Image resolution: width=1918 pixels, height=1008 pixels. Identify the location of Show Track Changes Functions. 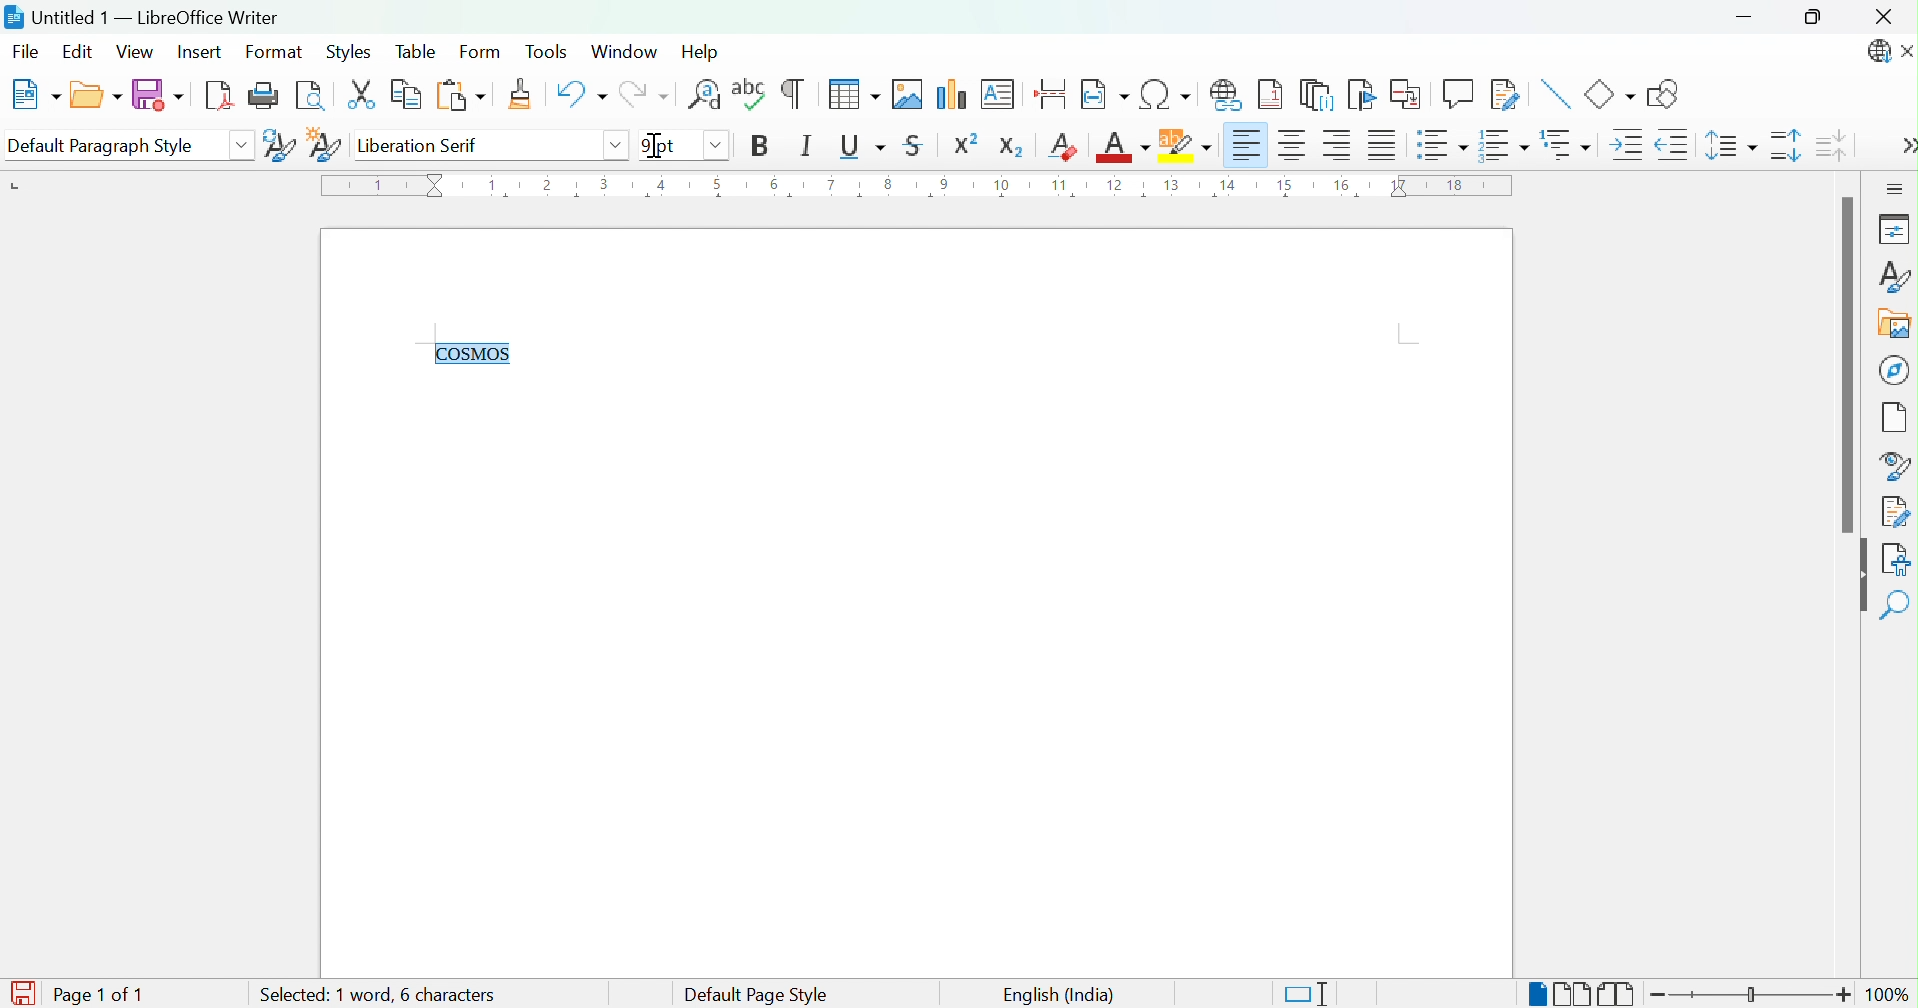
(1506, 95).